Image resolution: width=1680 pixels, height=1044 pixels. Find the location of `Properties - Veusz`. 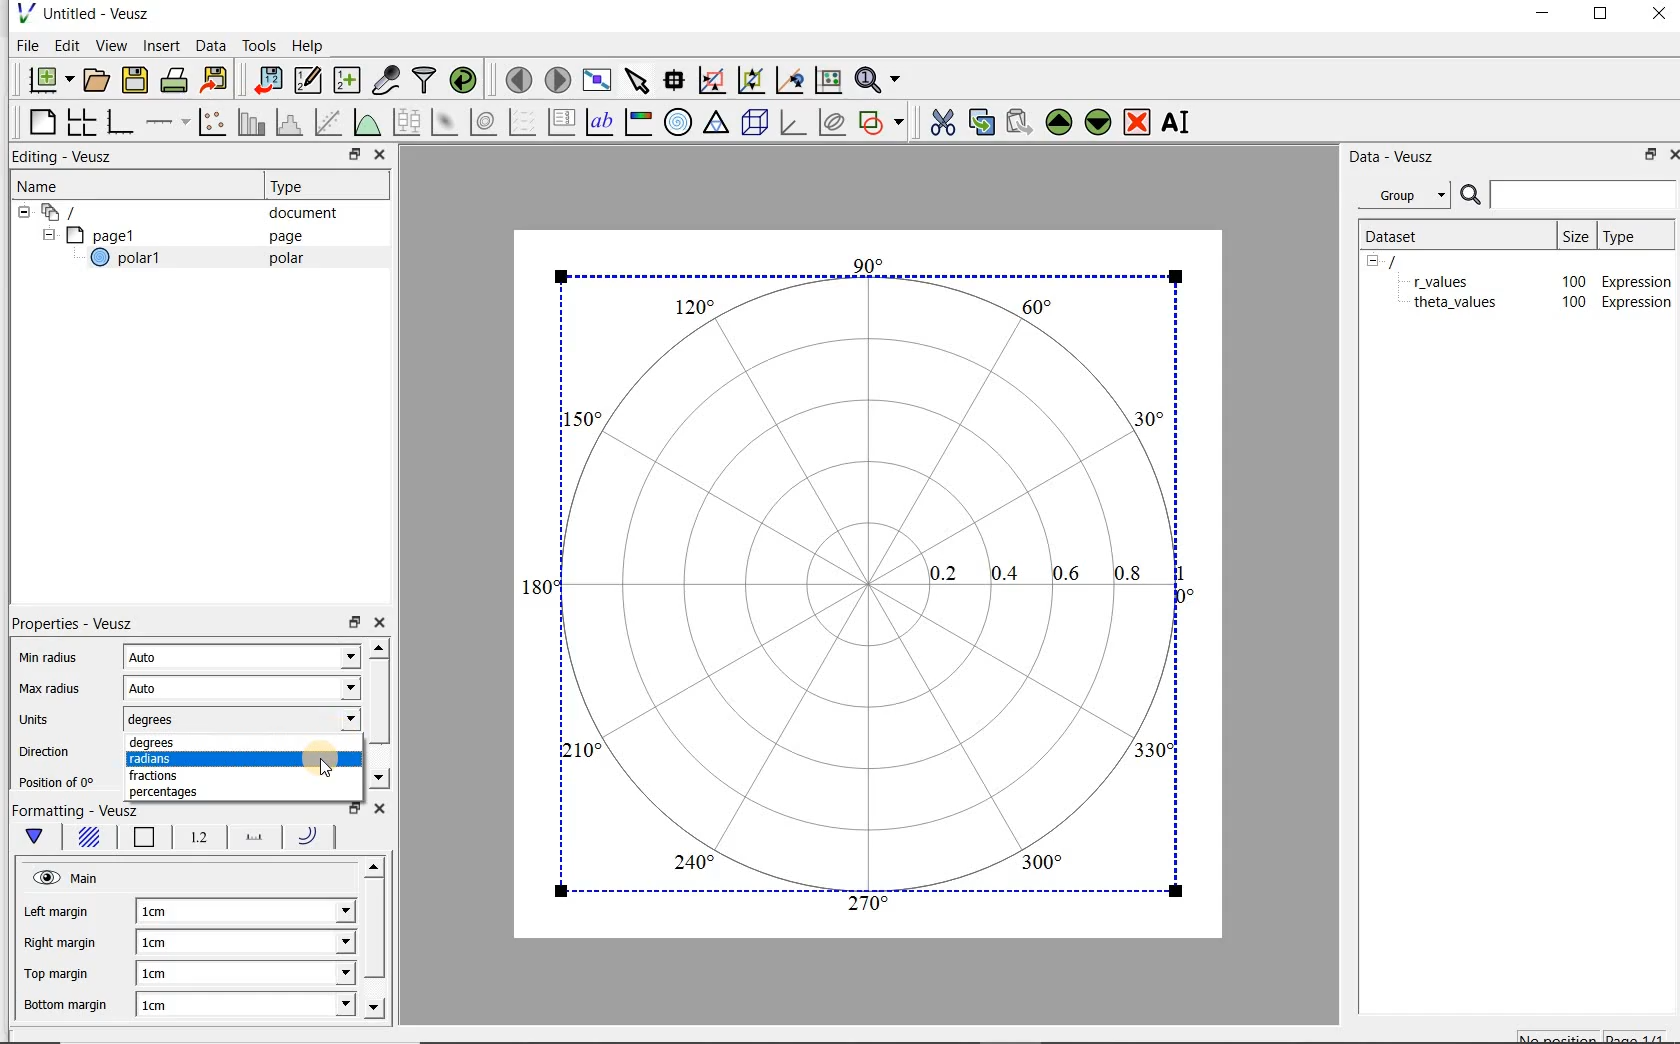

Properties - Veusz is located at coordinates (76, 624).